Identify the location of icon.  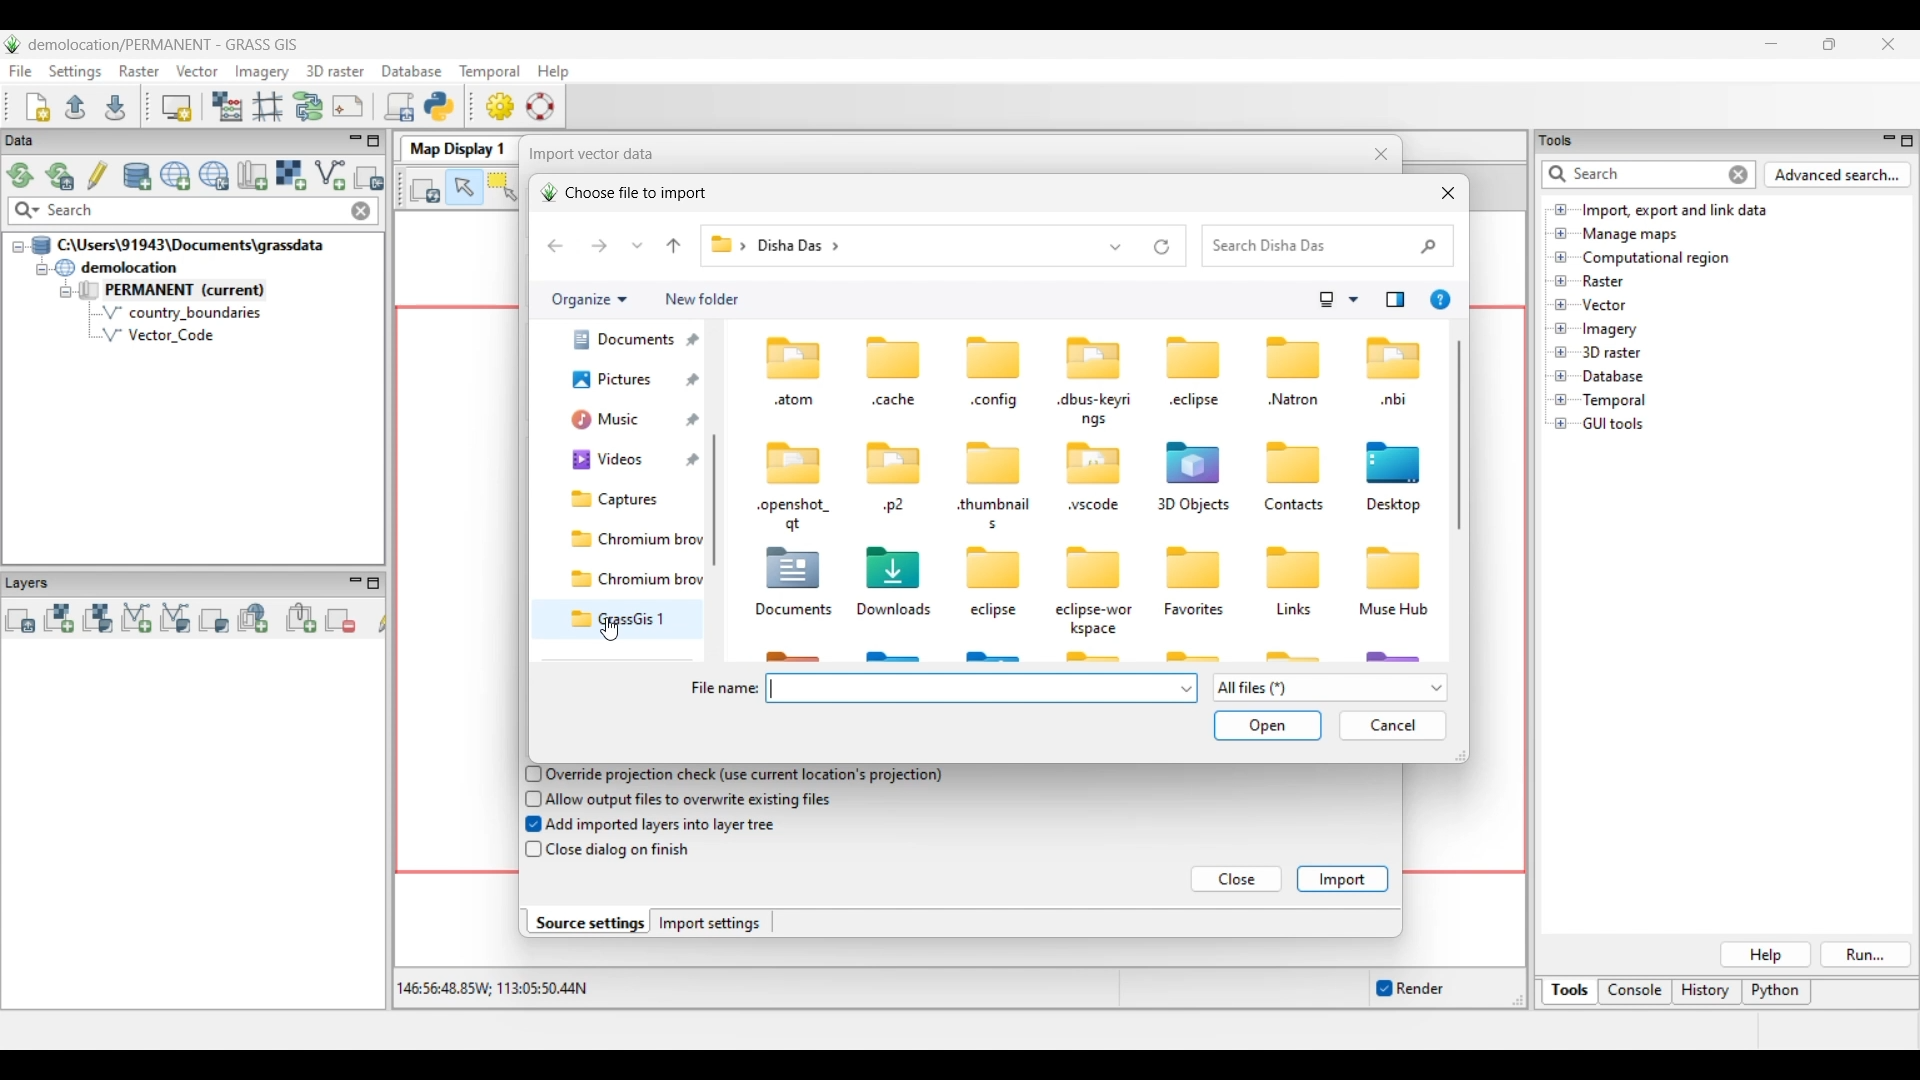
(896, 356).